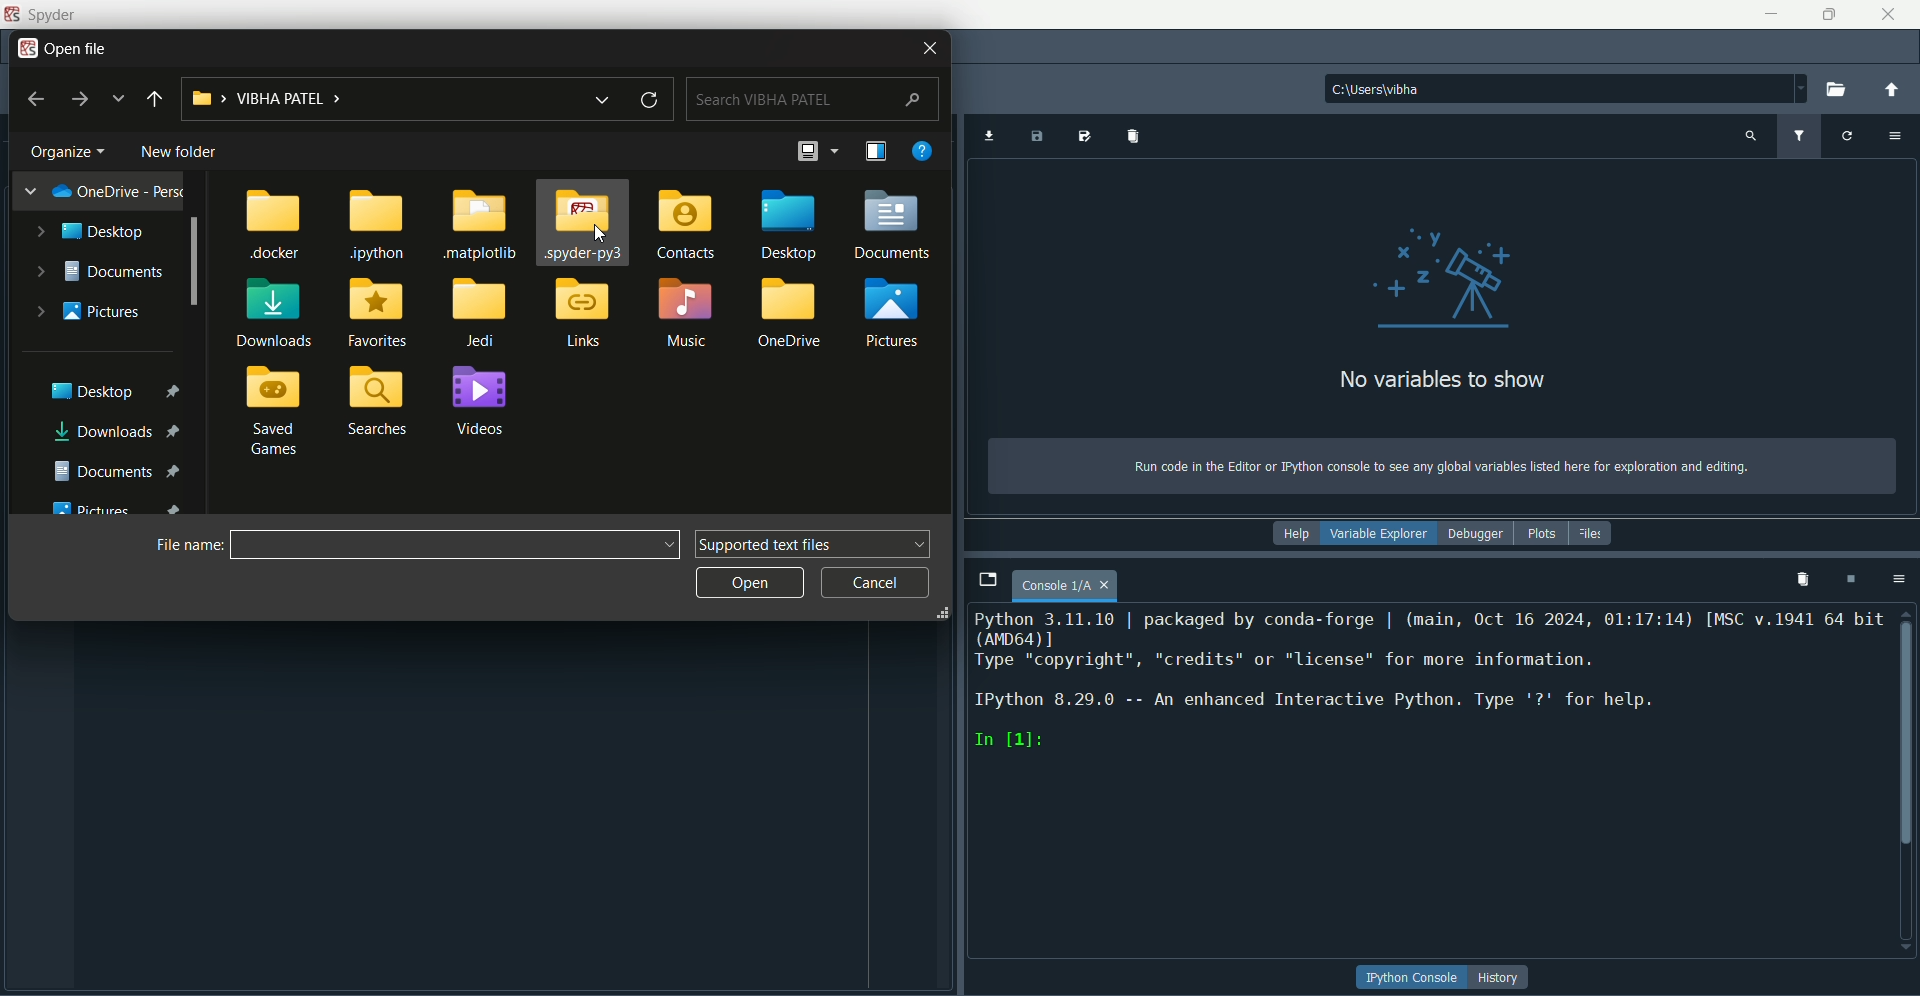 This screenshot has width=1920, height=996. What do you see at coordinates (189, 543) in the screenshot?
I see `file name` at bounding box center [189, 543].